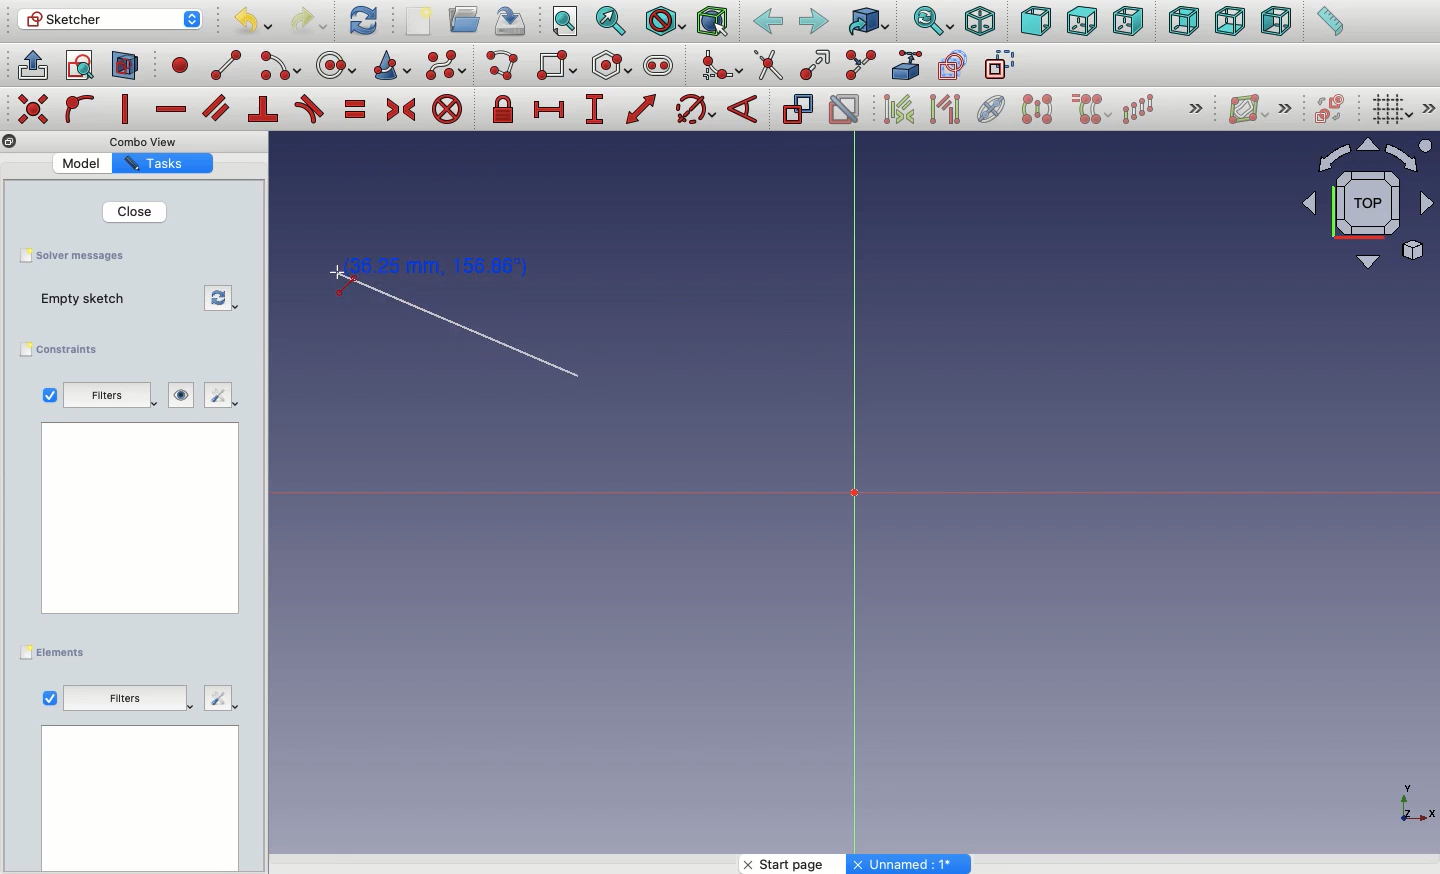 This screenshot has width=1440, height=874. Describe the element at coordinates (223, 396) in the screenshot. I see `Edit` at that location.